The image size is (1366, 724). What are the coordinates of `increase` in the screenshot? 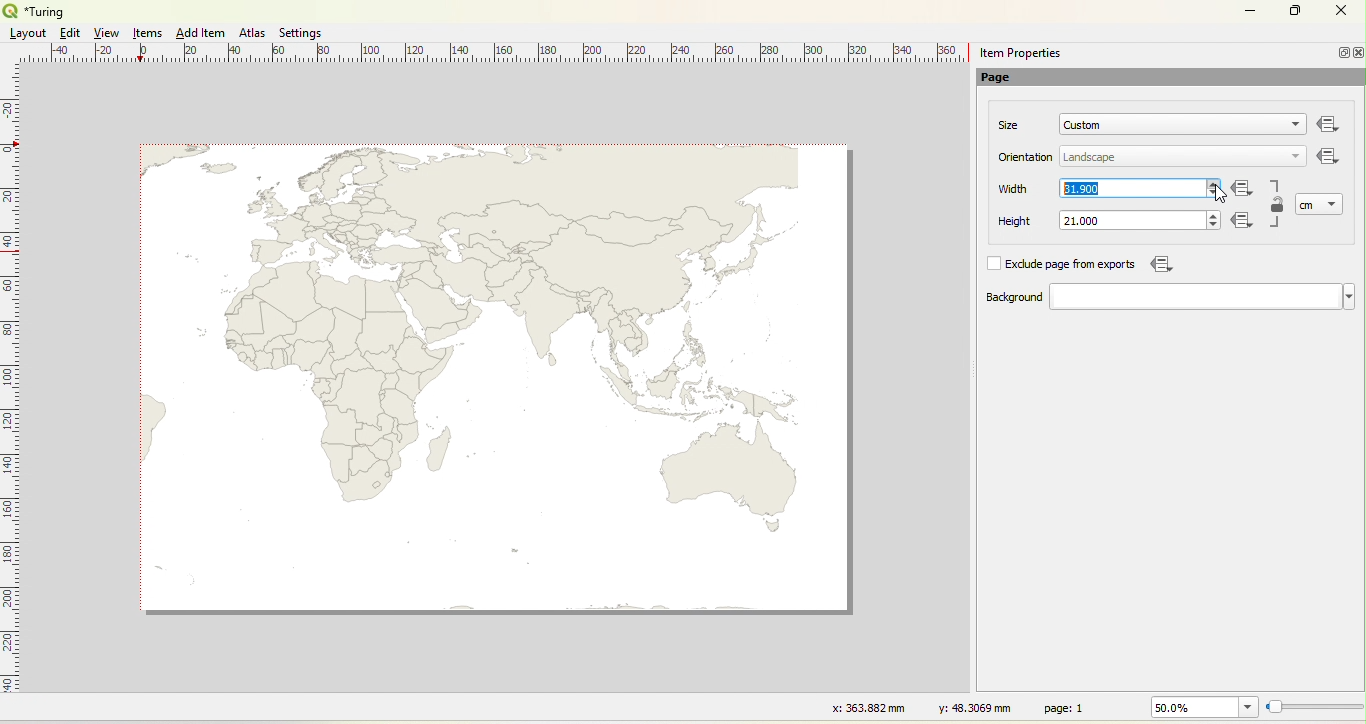 It's located at (1211, 214).